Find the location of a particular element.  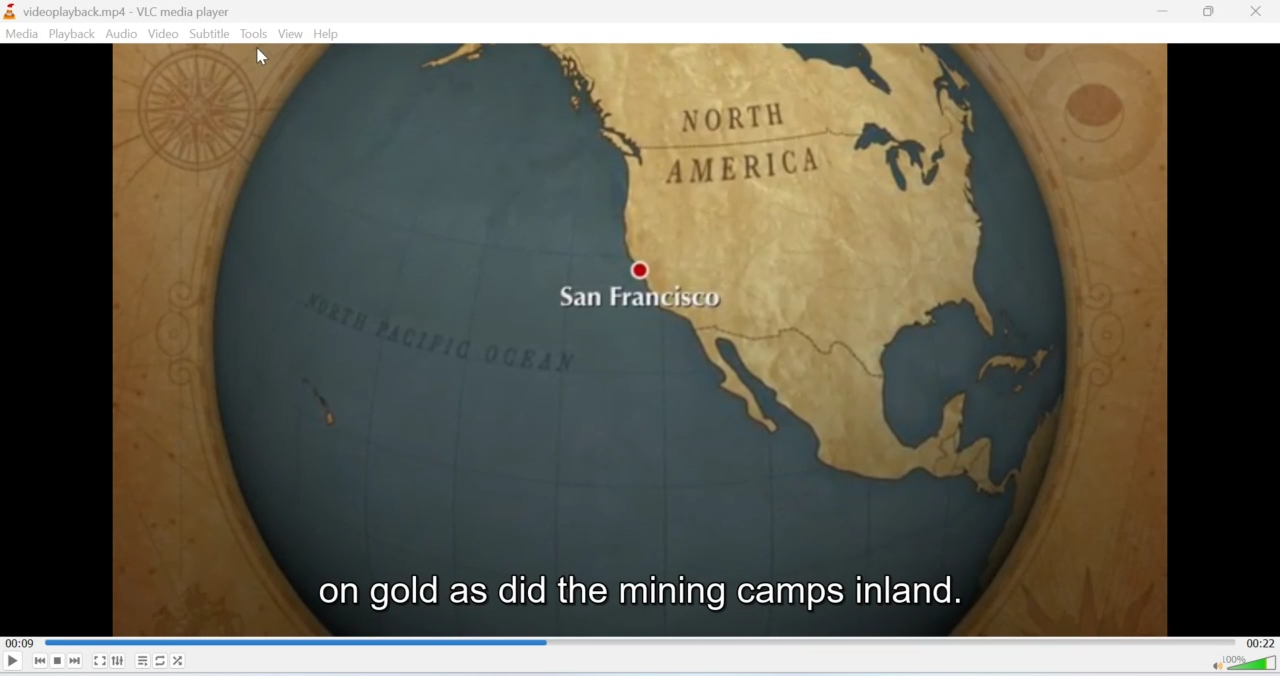

Stop is located at coordinates (58, 662).